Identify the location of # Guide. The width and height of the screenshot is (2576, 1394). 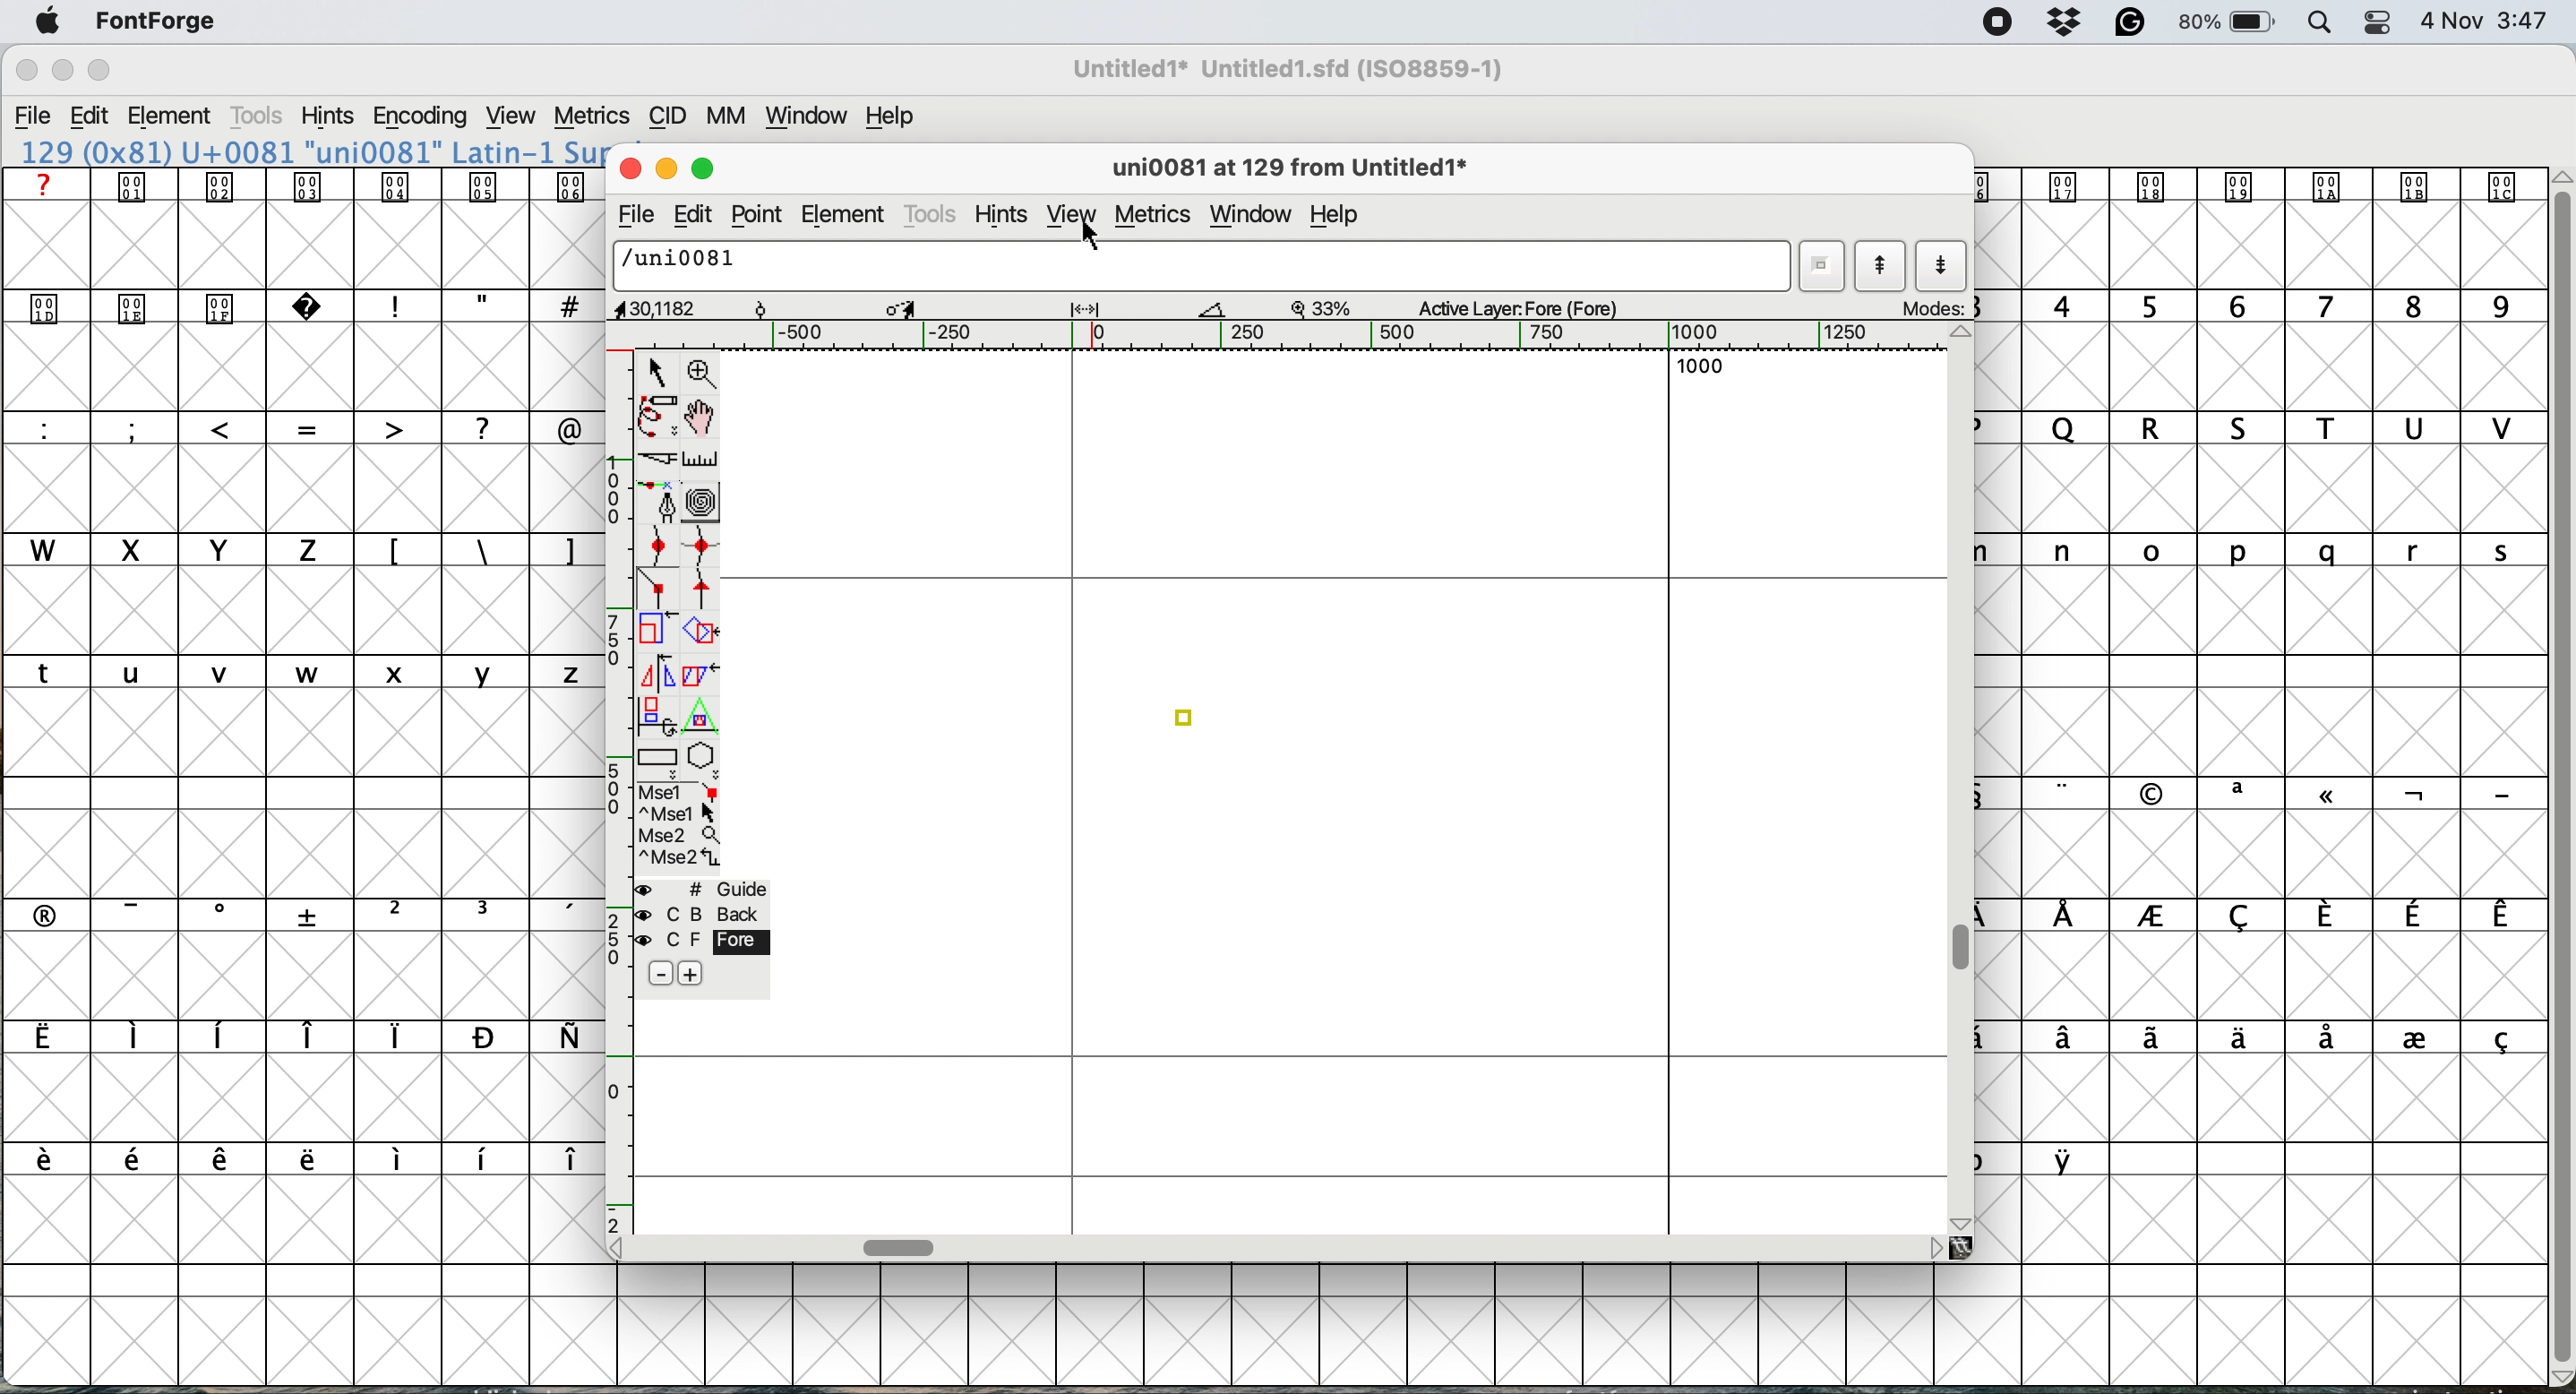
(705, 890).